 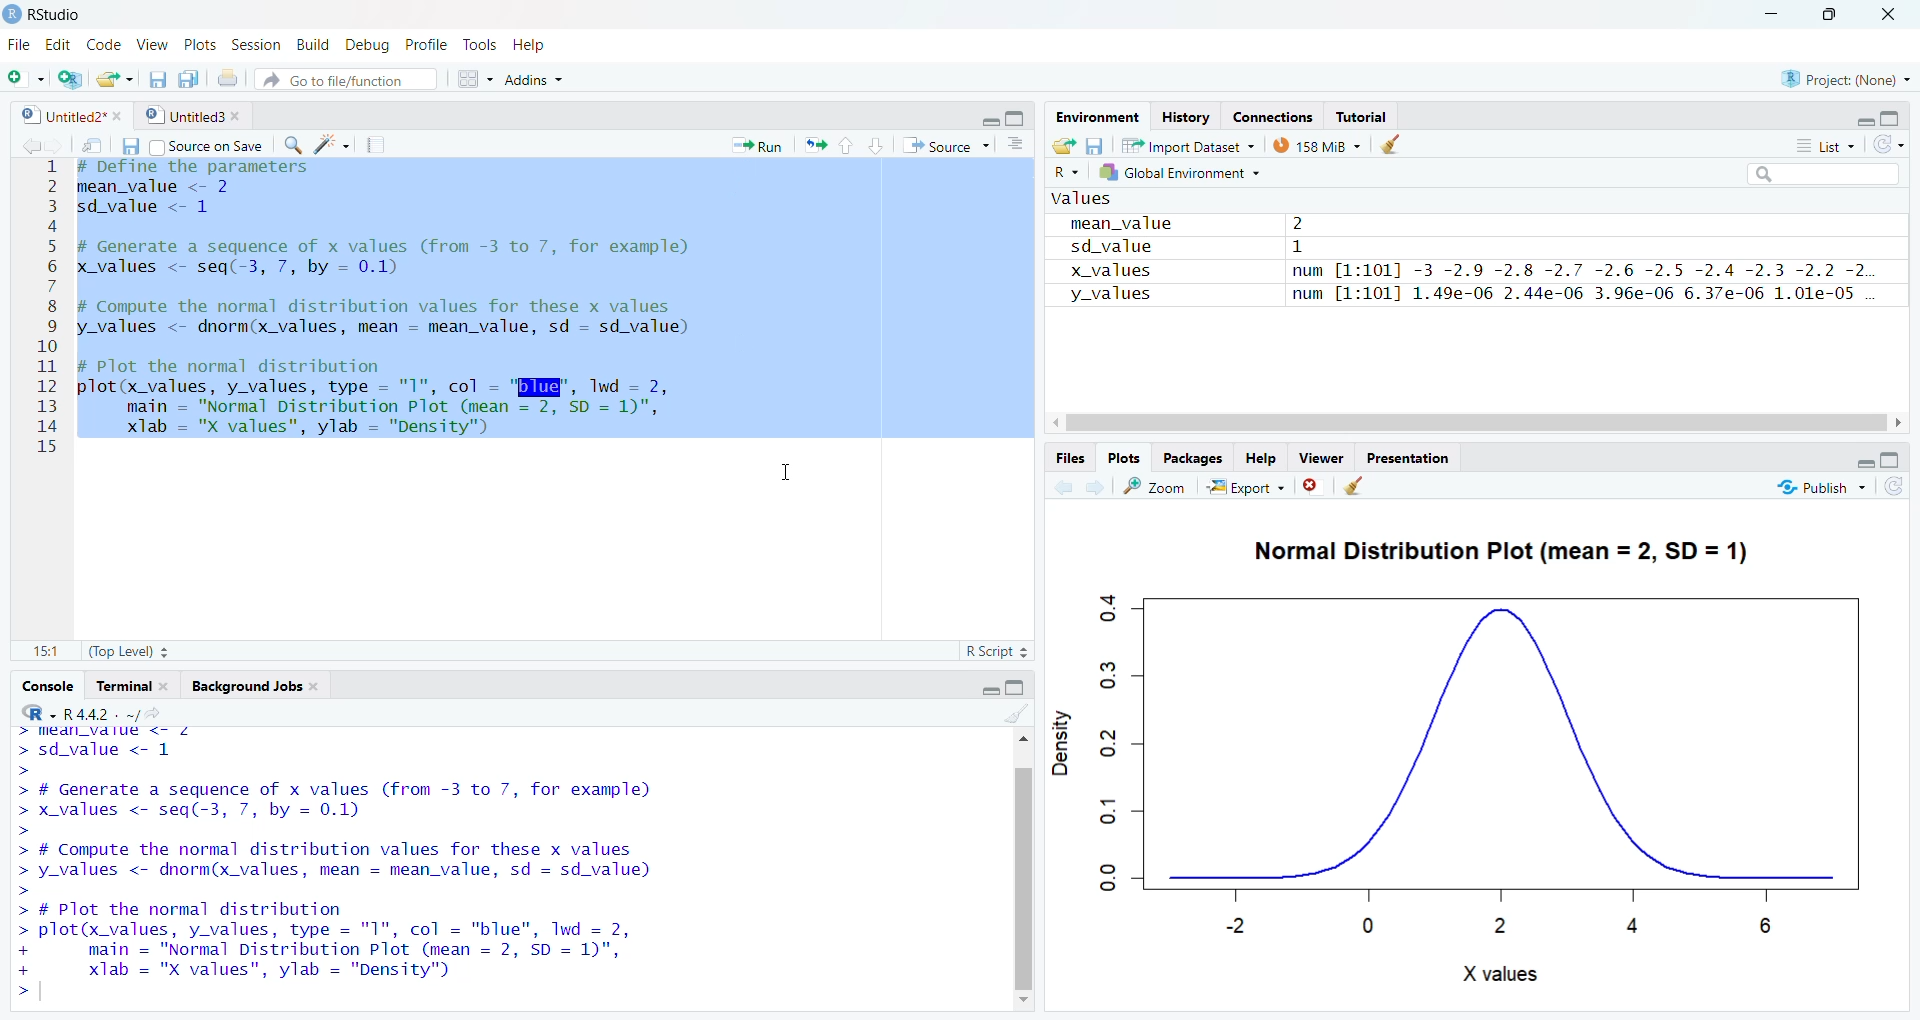 I want to click on forward/backward, so click(x=1085, y=483).